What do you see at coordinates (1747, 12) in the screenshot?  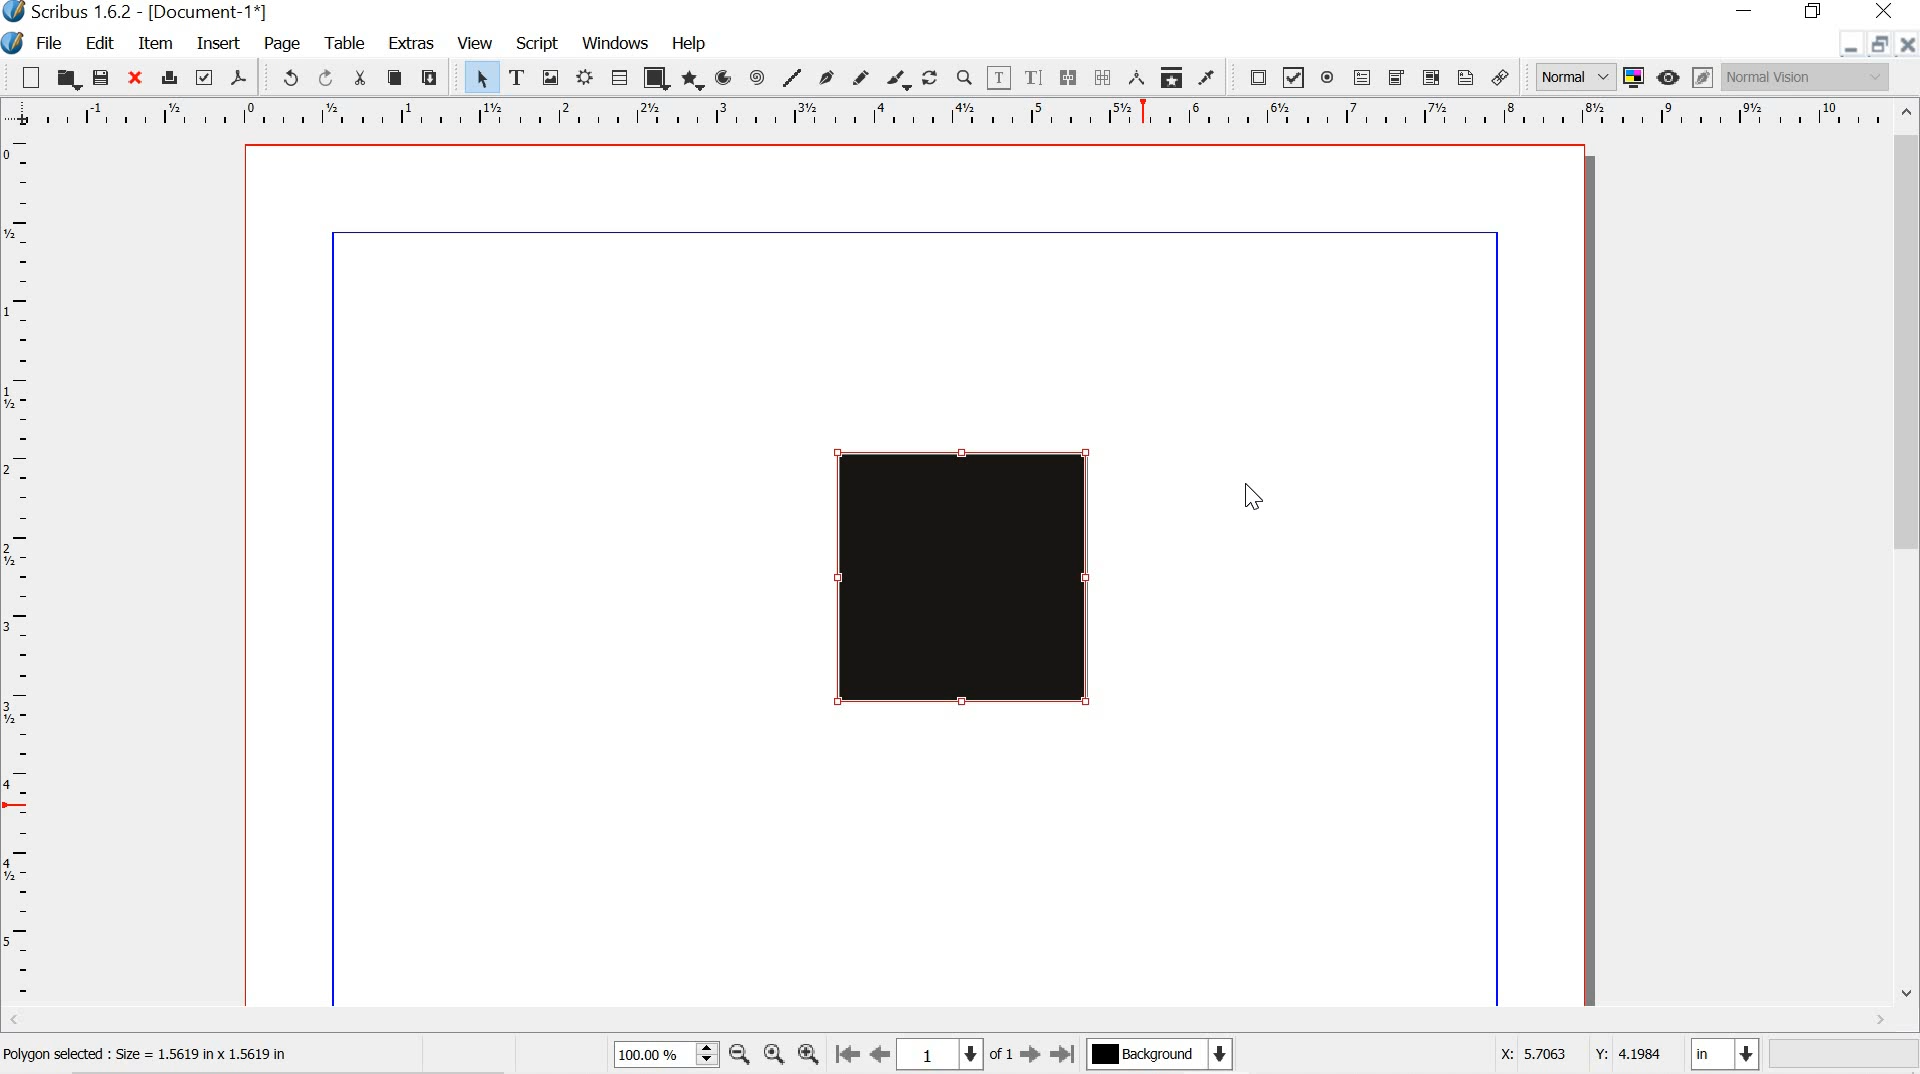 I see `minimize` at bounding box center [1747, 12].